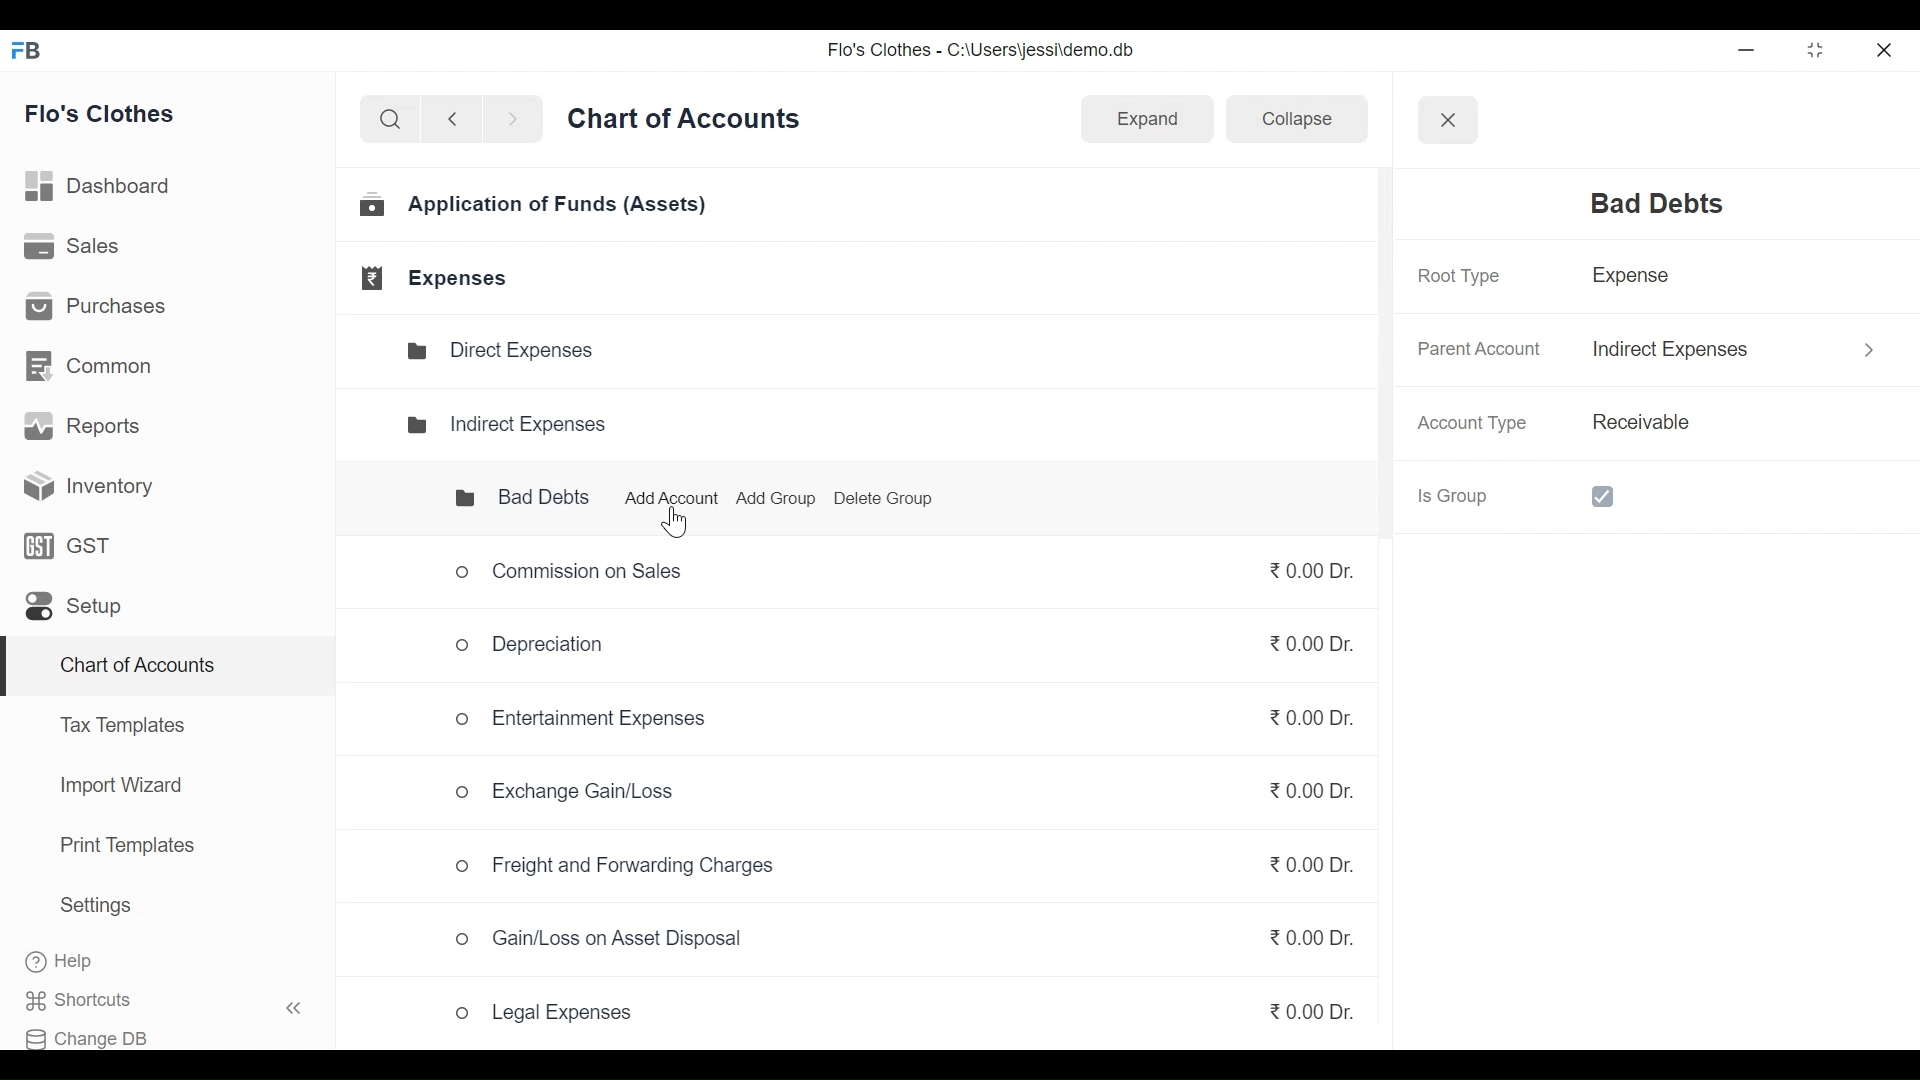 The image size is (1920, 1080). What do you see at coordinates (599, 943) in the screenshot?
I see `Gain/Loss on Asset Disposal` at bounding box center [599, 943].